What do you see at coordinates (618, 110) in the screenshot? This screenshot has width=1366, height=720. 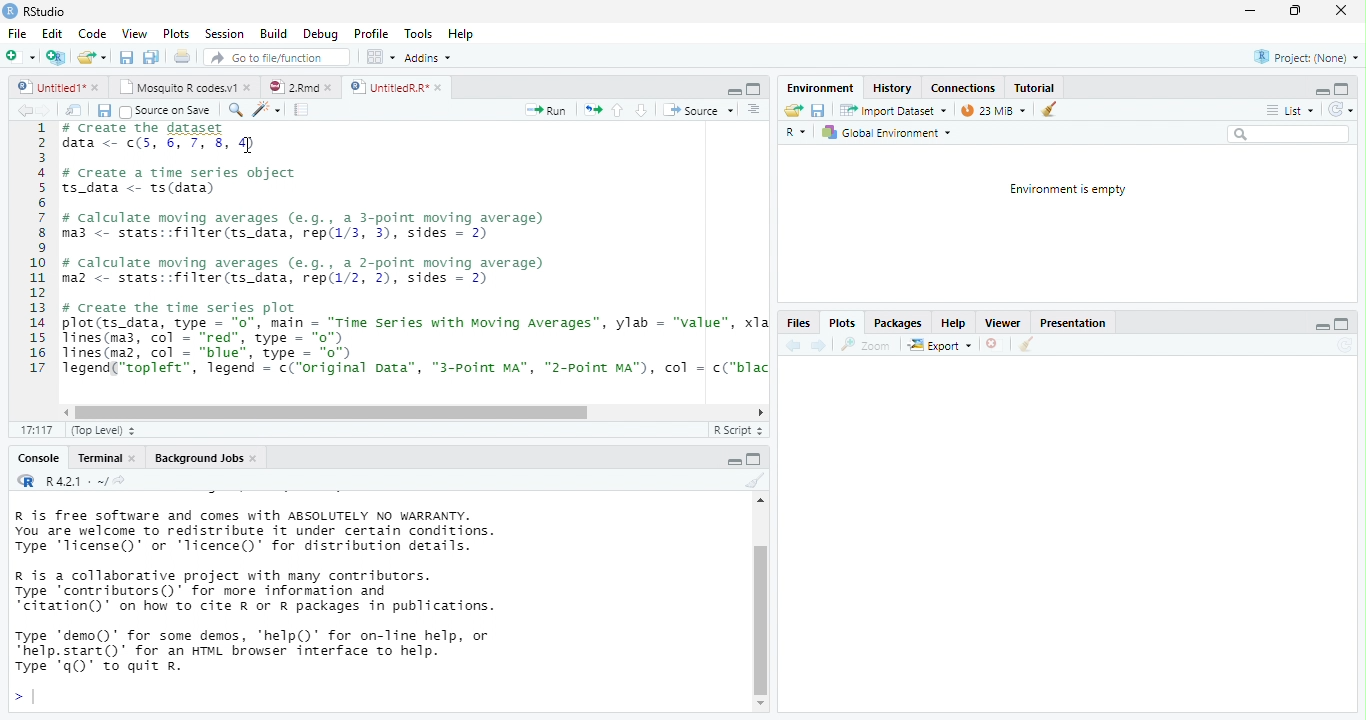 I see `up` at bounding box center [618, 110].